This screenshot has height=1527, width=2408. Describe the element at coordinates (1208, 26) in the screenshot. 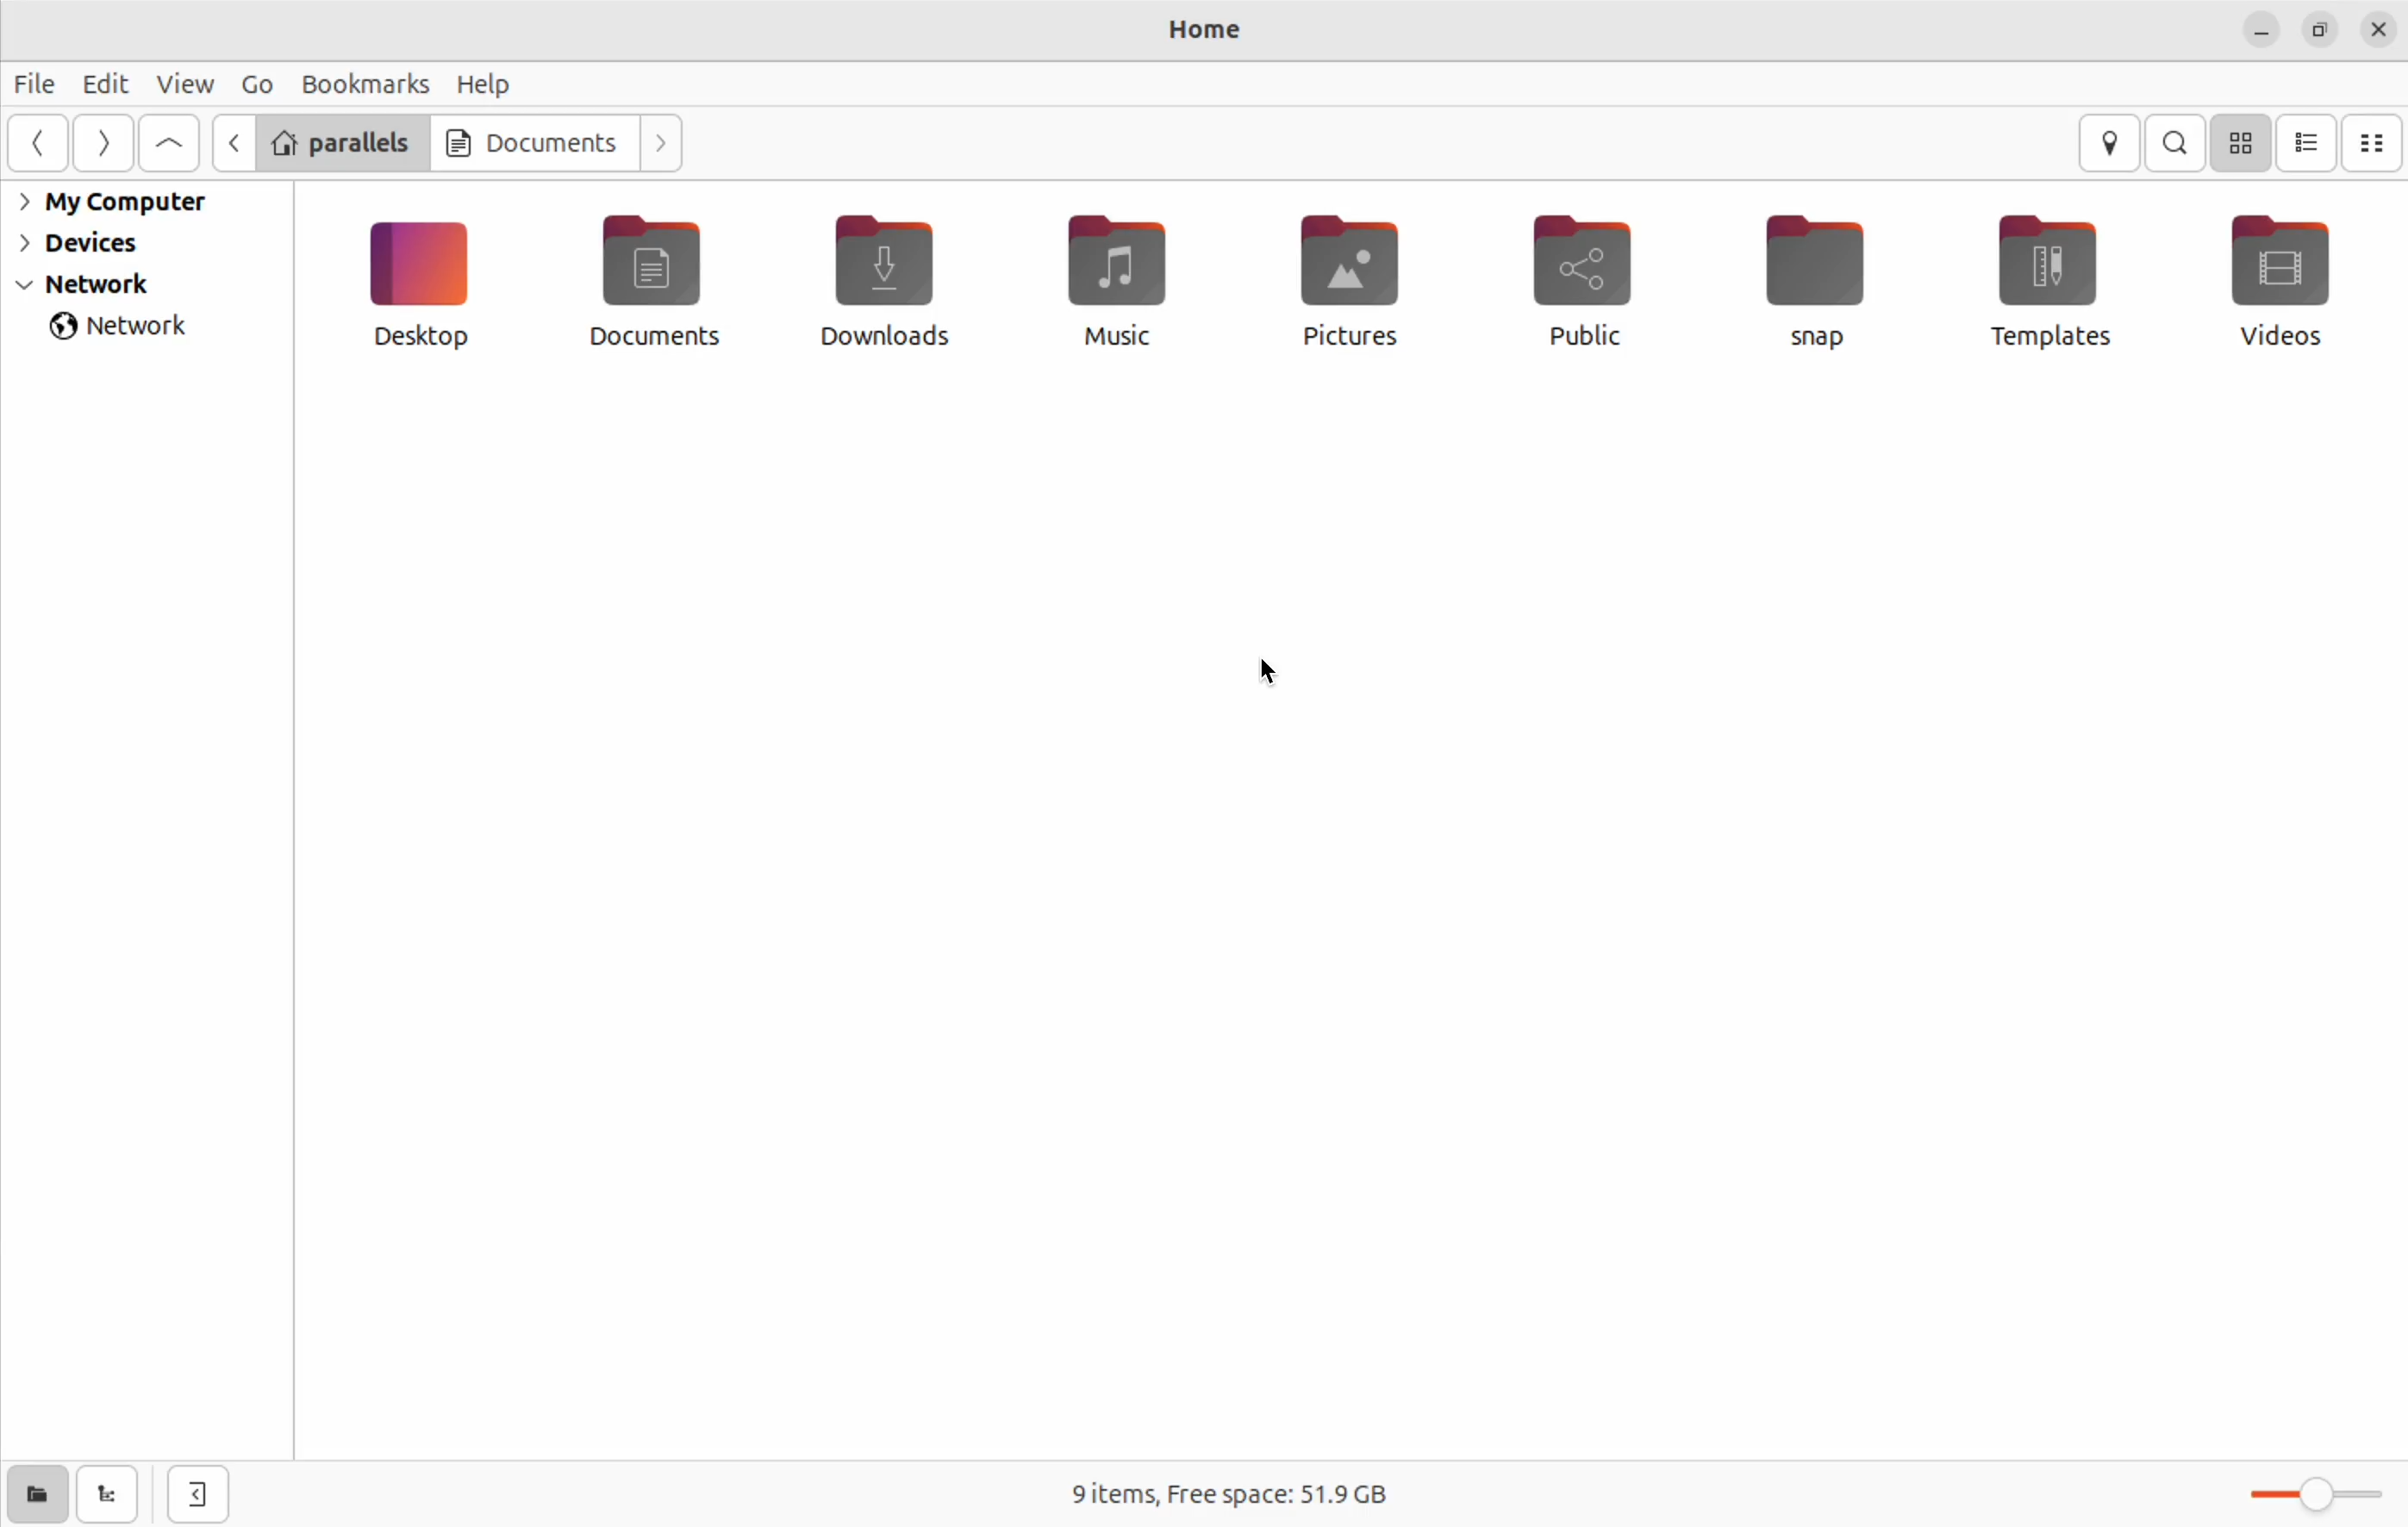

I see `home` at that location.